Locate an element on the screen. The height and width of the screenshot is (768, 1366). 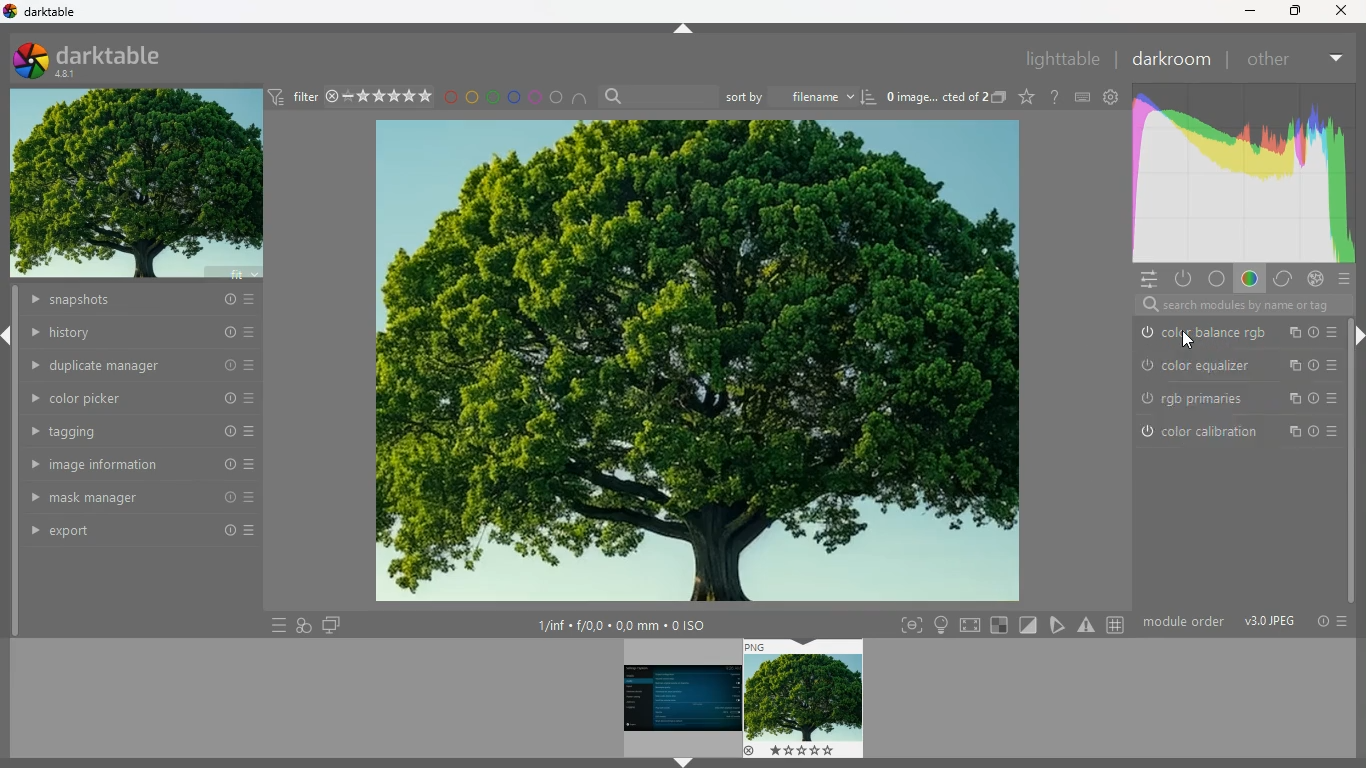
doubt is located at coordinates (1056, 97).